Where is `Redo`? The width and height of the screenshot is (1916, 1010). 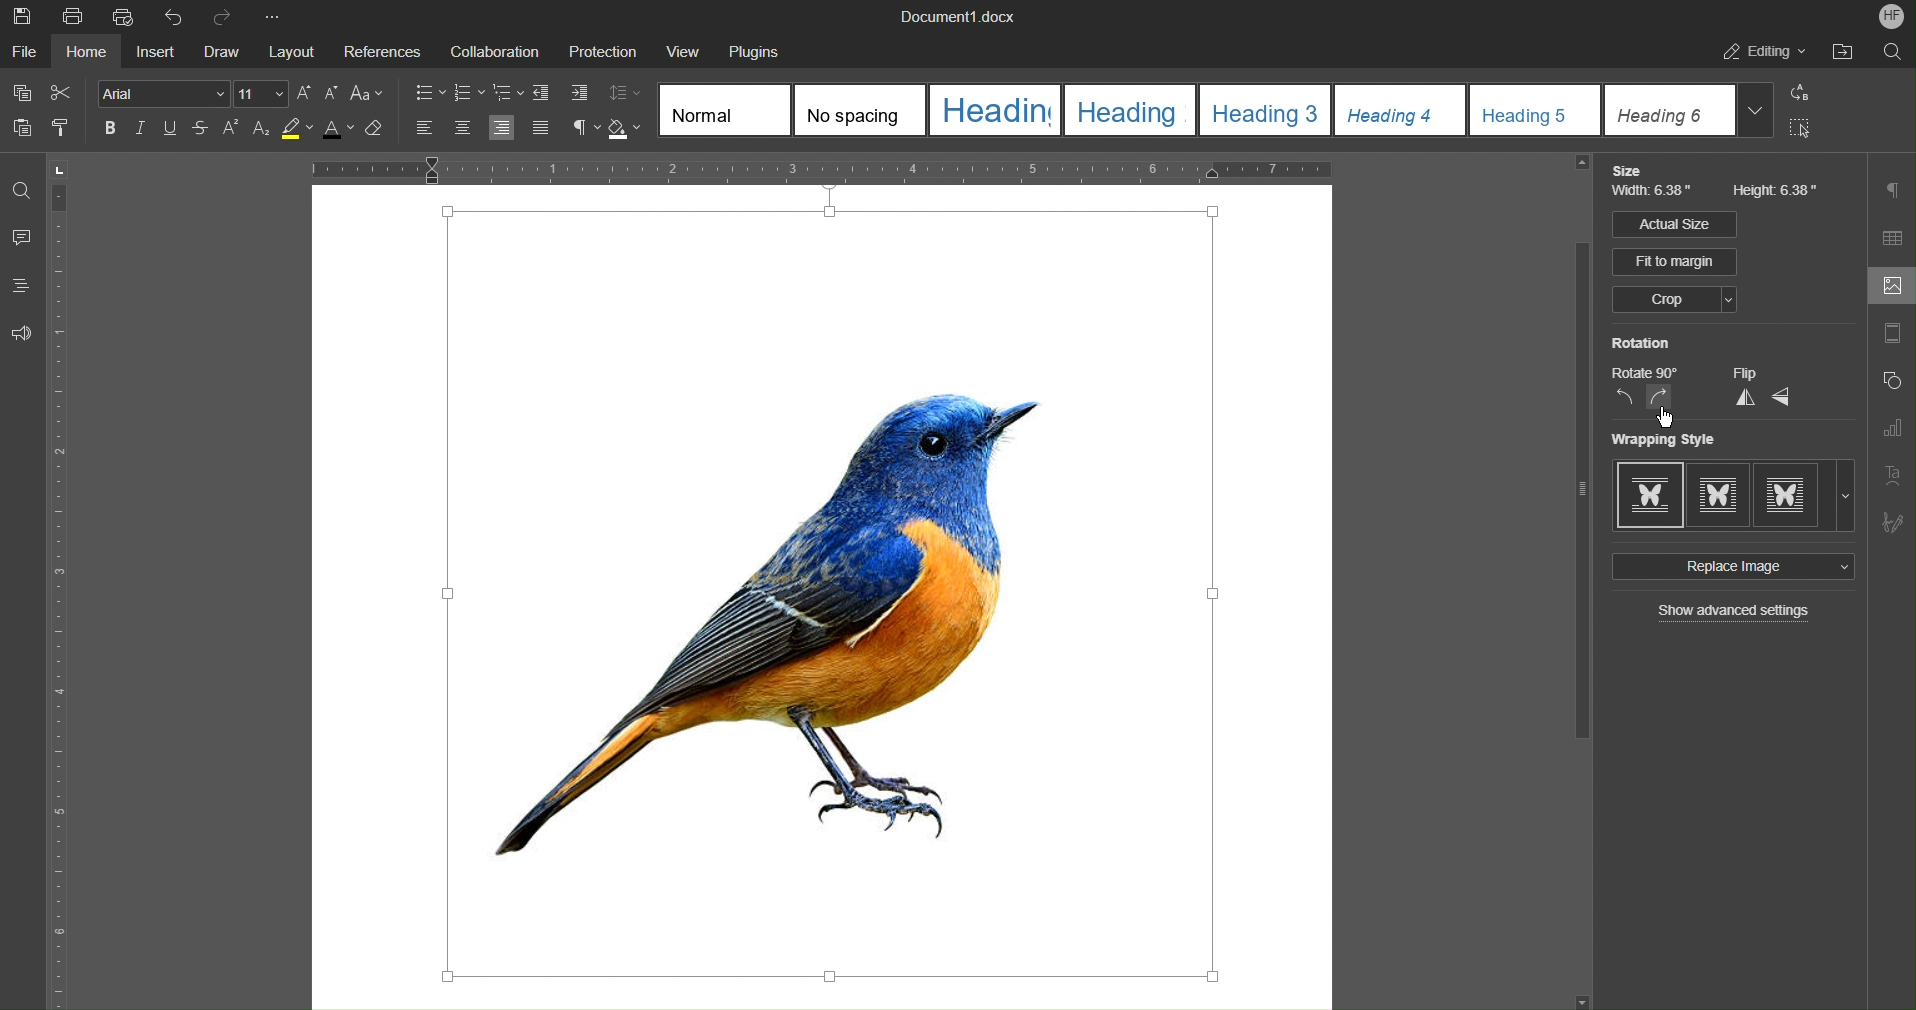
Redo is located at coordinates (224, 16).